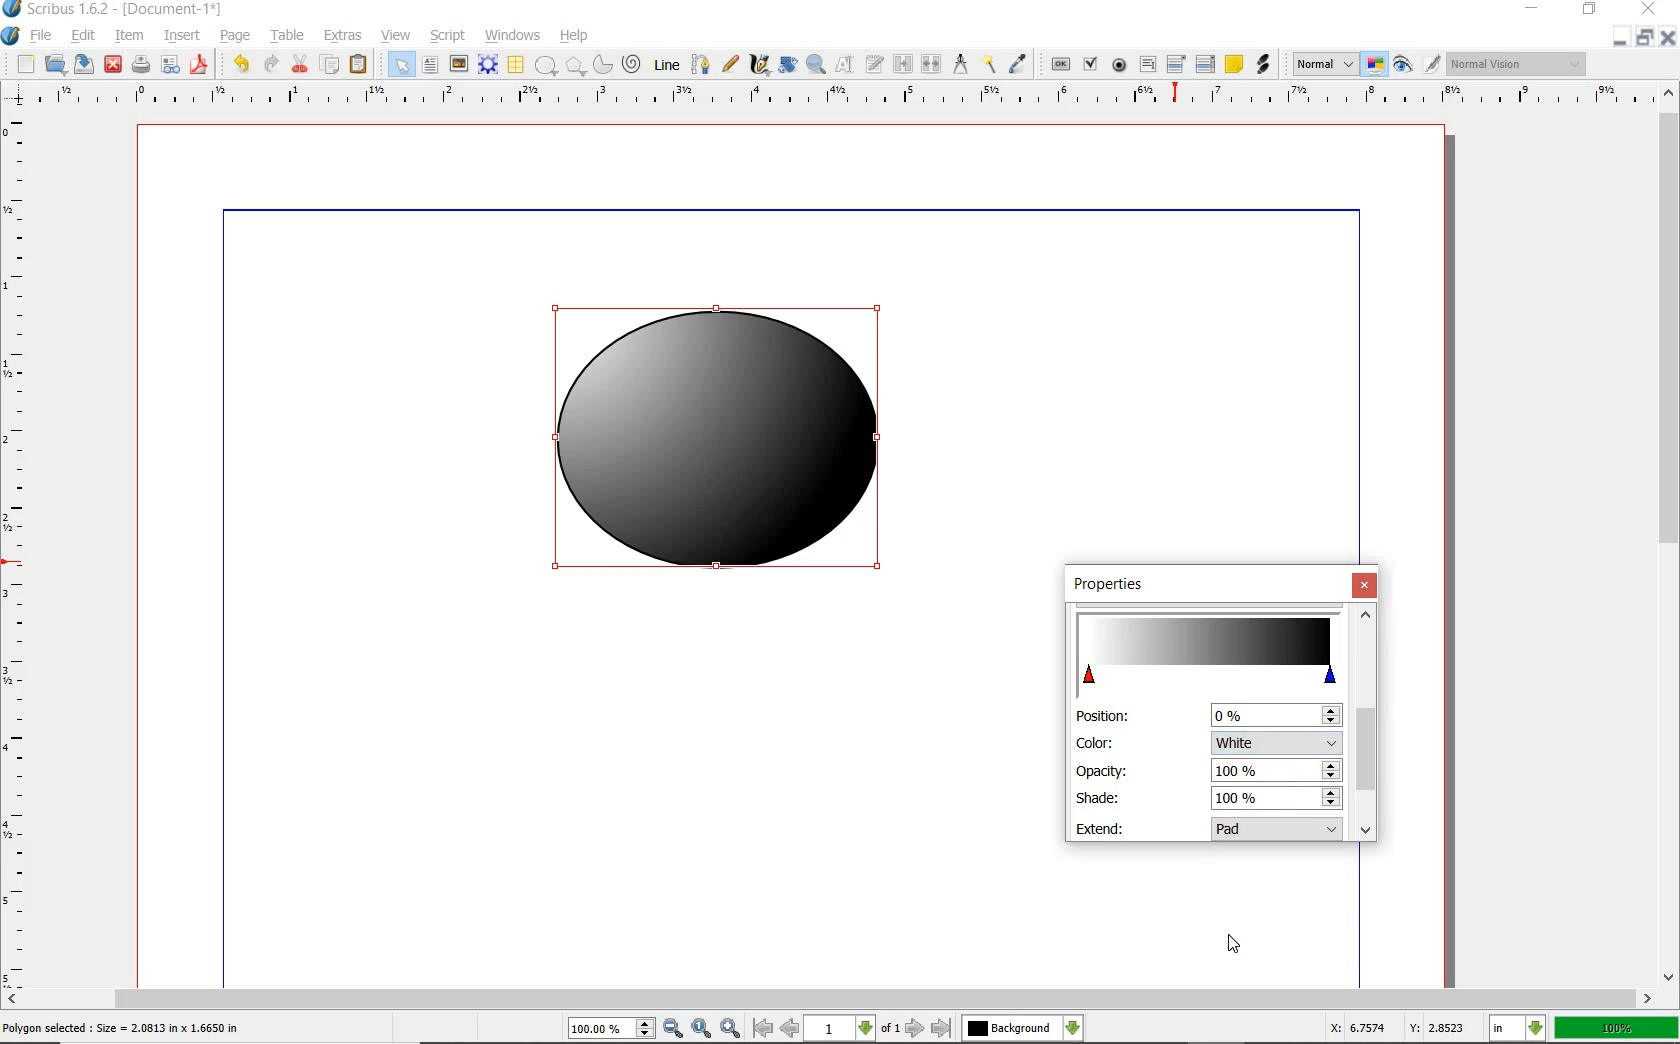 The height and width of the screenshot is (1044, 1680). What do you see at coordinates (1264, 65) in the screenshot?
I see `LINK ANNOTATION` at bounding box center [1264, 65].